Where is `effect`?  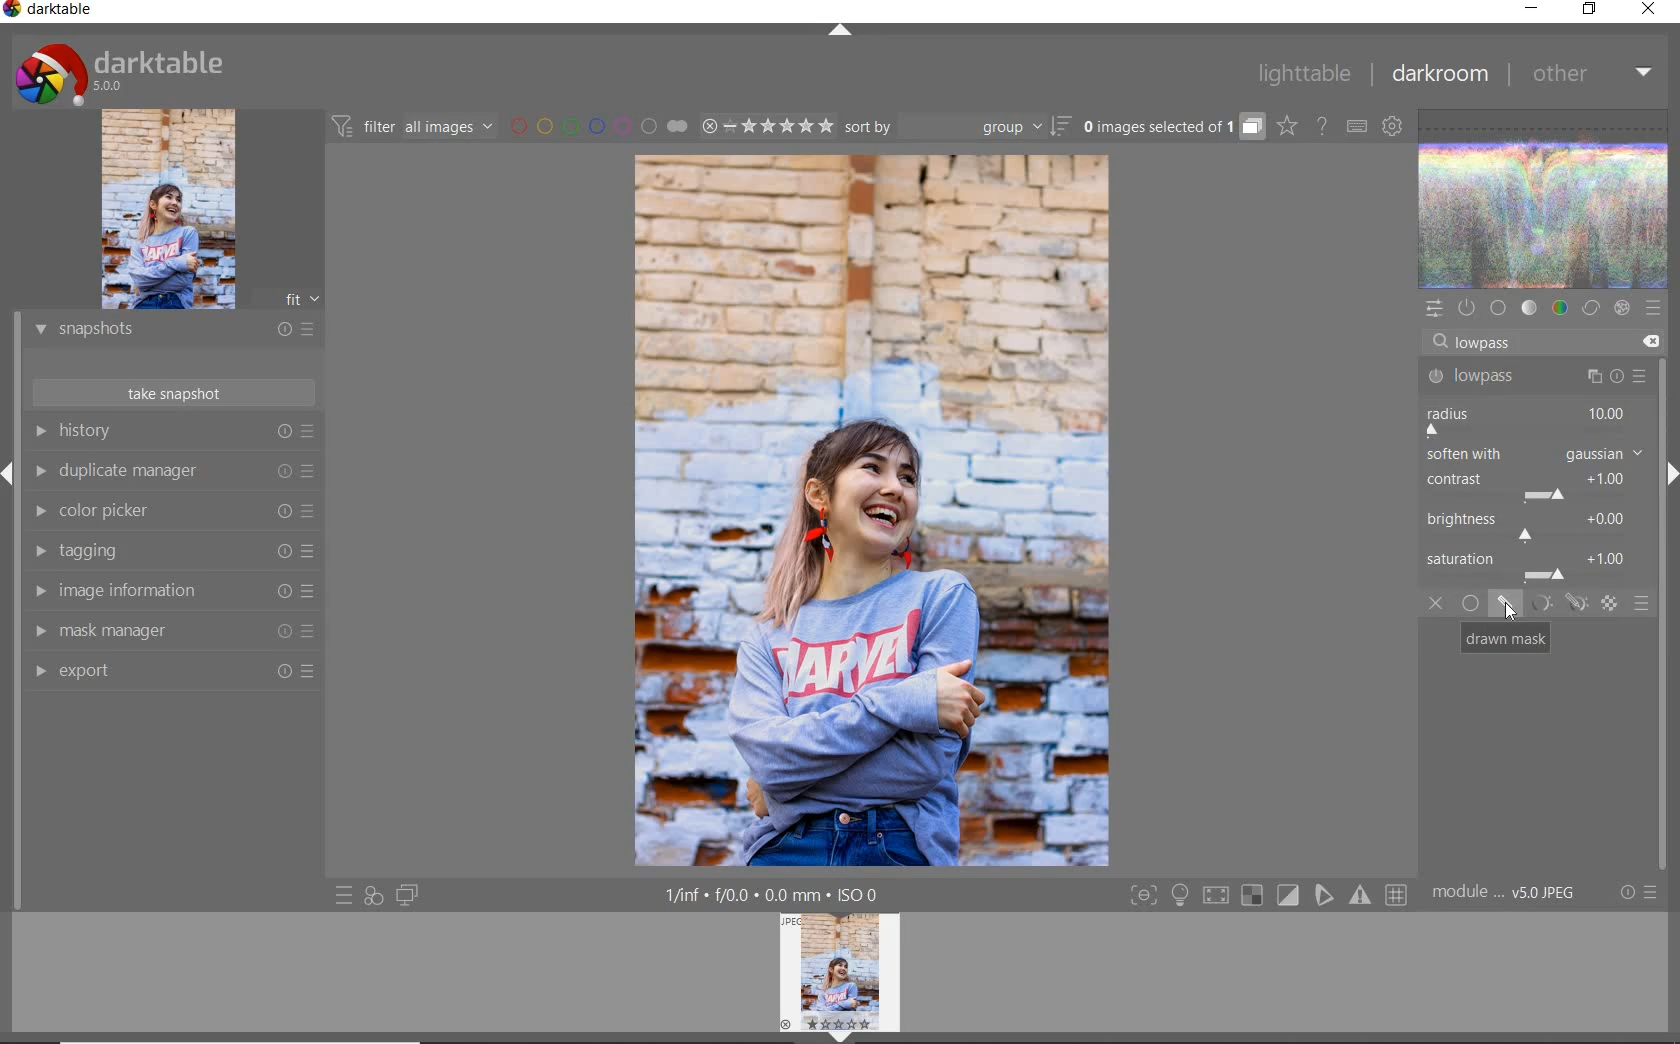 effect is located at coordinates (1619, 309).